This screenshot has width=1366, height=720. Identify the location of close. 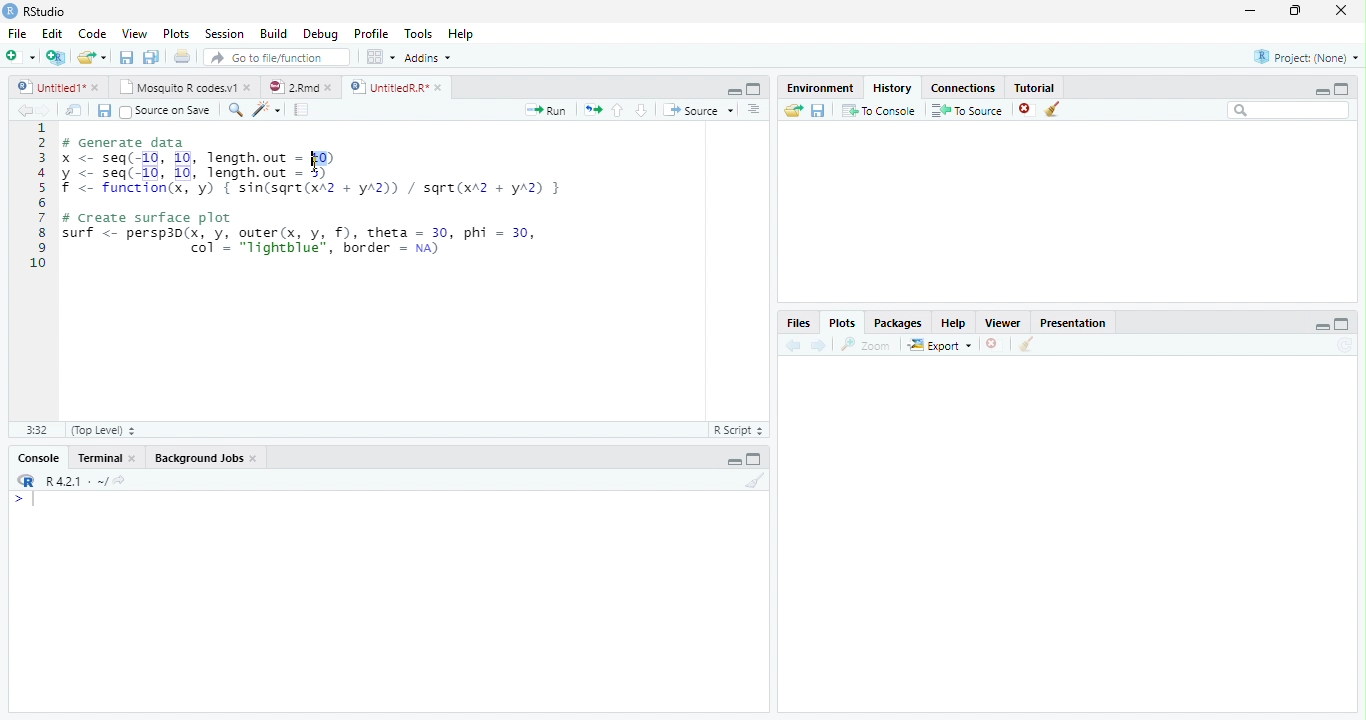
(438, 87).